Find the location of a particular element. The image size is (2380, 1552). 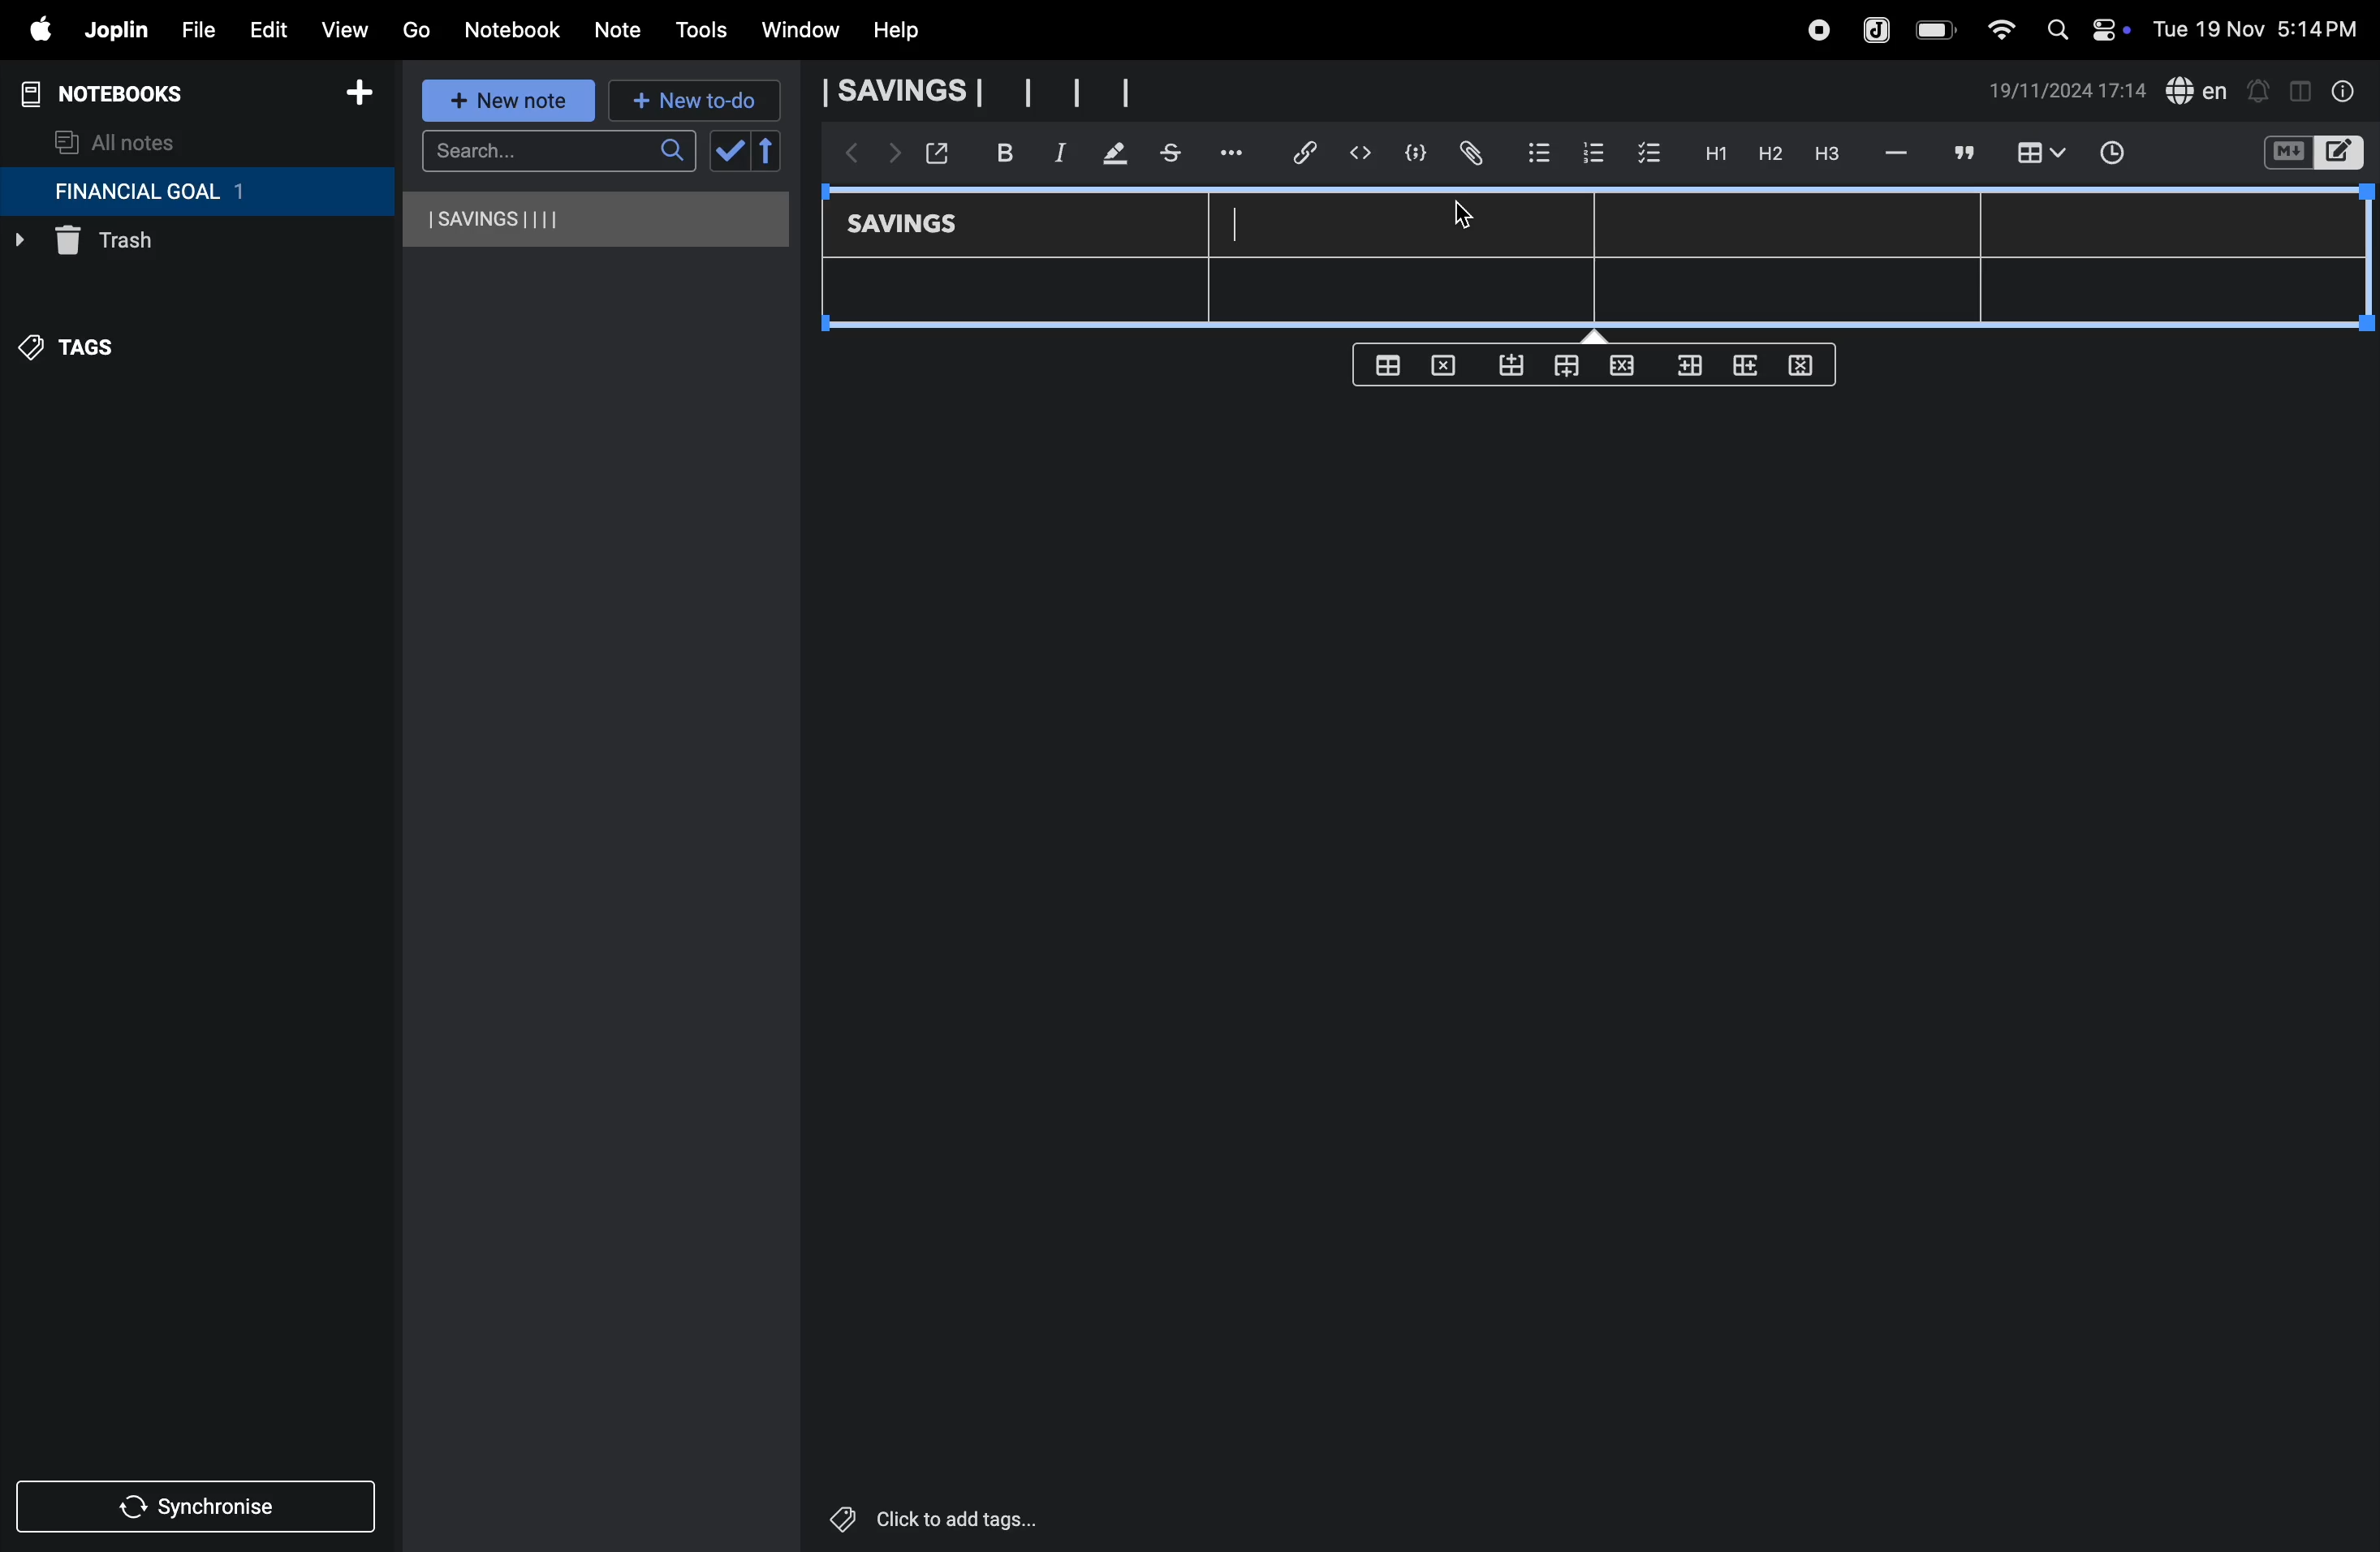

savings is located at coordinates (917, 226).